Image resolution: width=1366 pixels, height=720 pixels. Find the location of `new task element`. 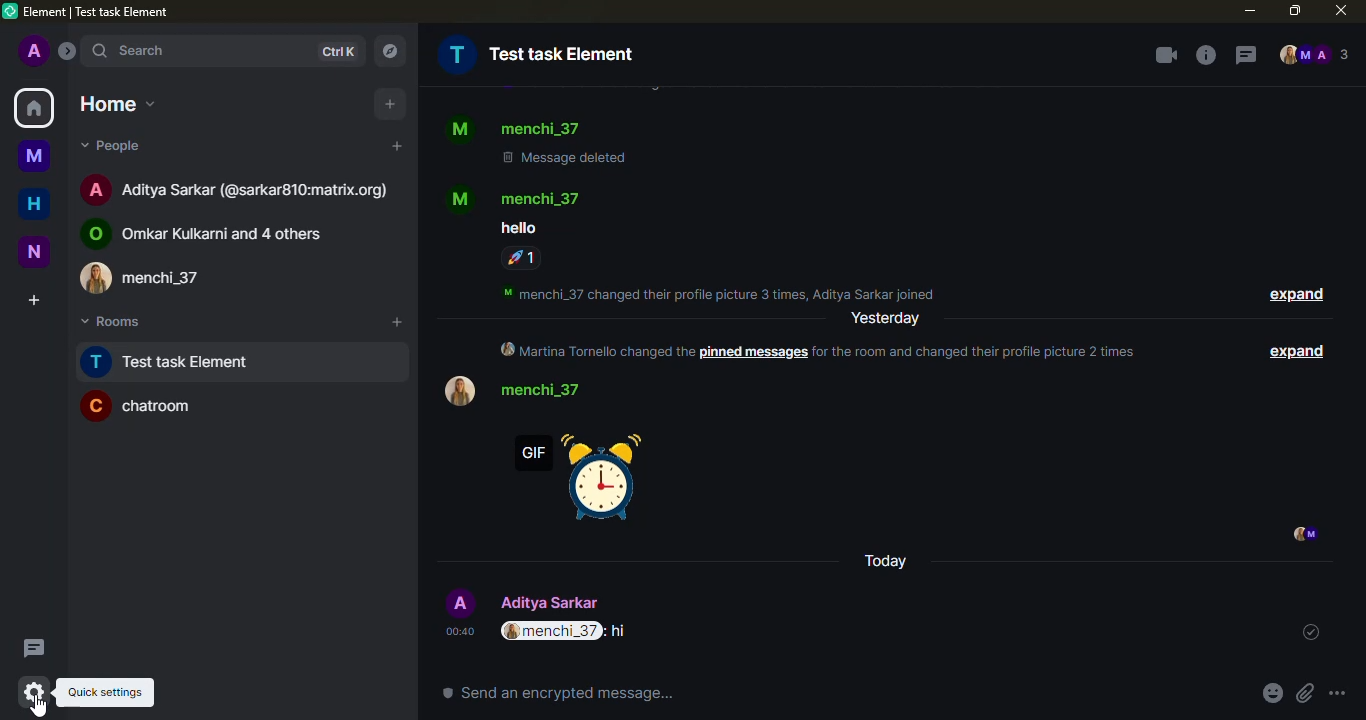

new task element is located at coordinates (174, 362).